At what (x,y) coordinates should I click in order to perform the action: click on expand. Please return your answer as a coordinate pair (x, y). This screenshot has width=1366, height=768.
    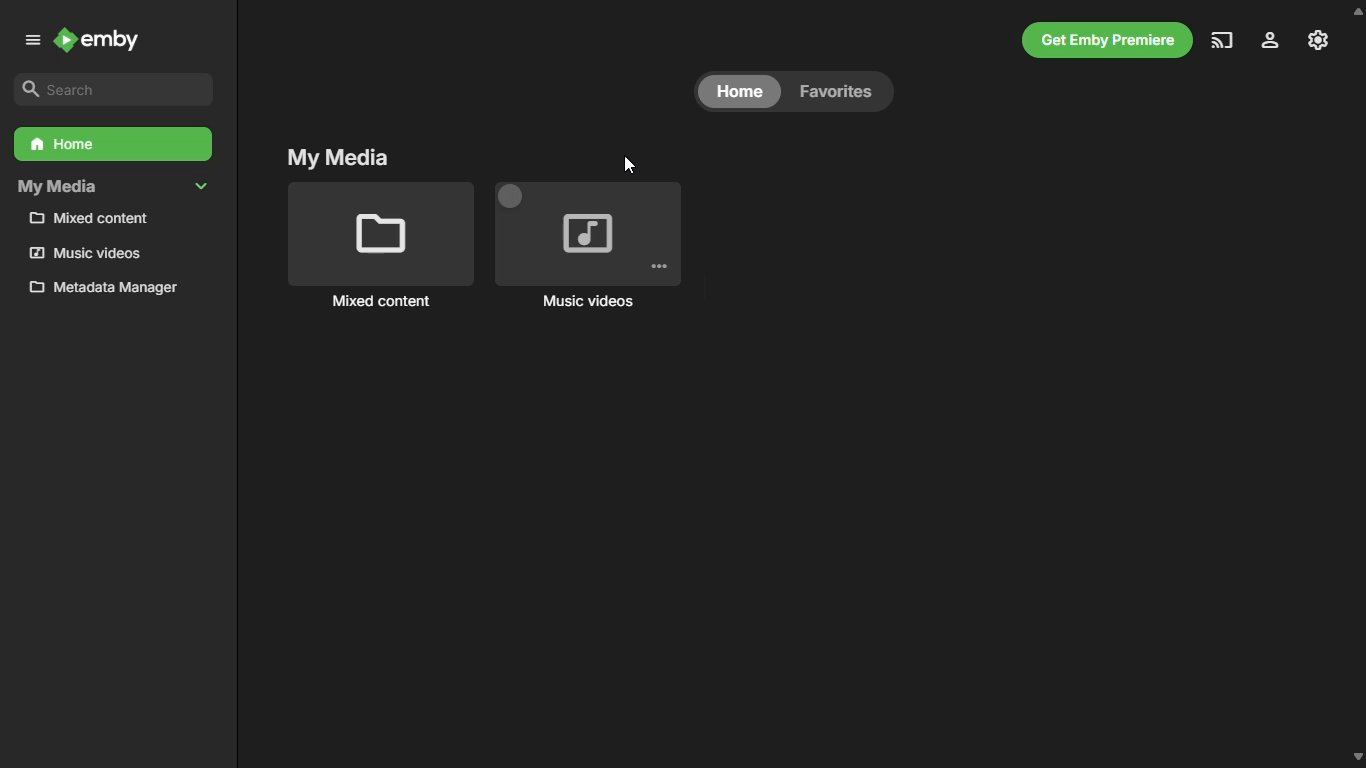
    Looking at the image, I should click on (32, 41).